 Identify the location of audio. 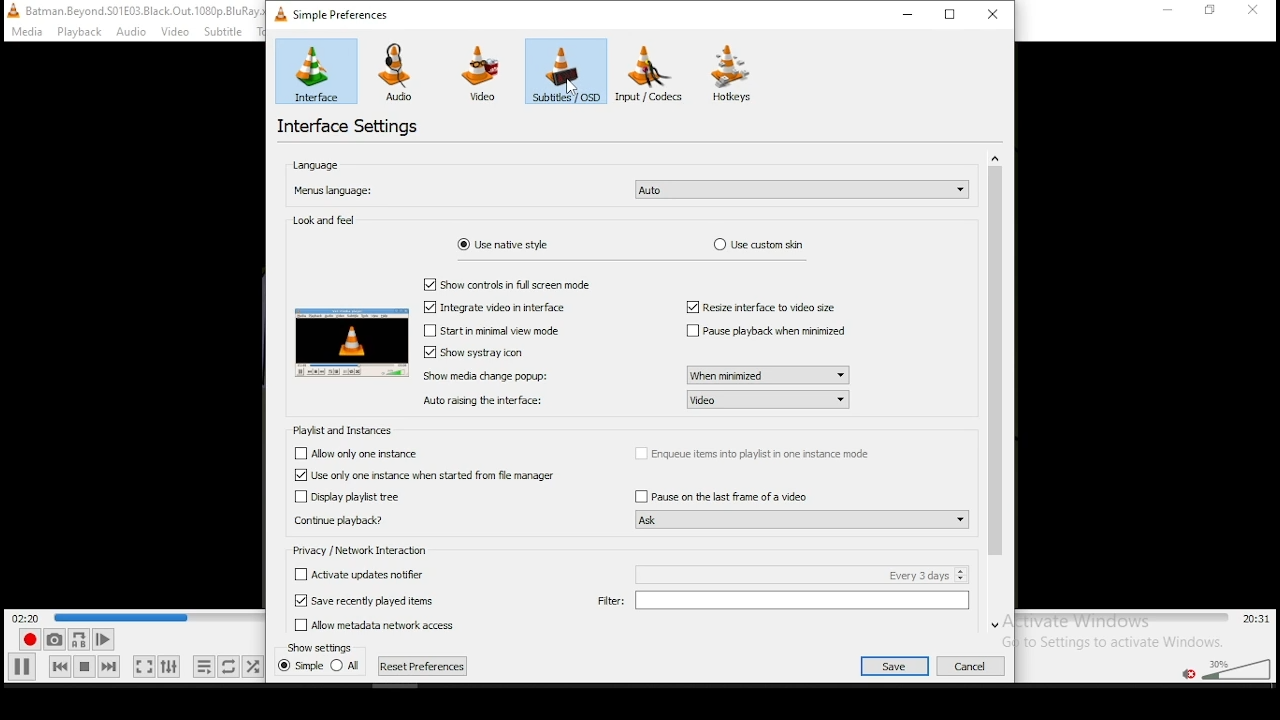
(402, 74).